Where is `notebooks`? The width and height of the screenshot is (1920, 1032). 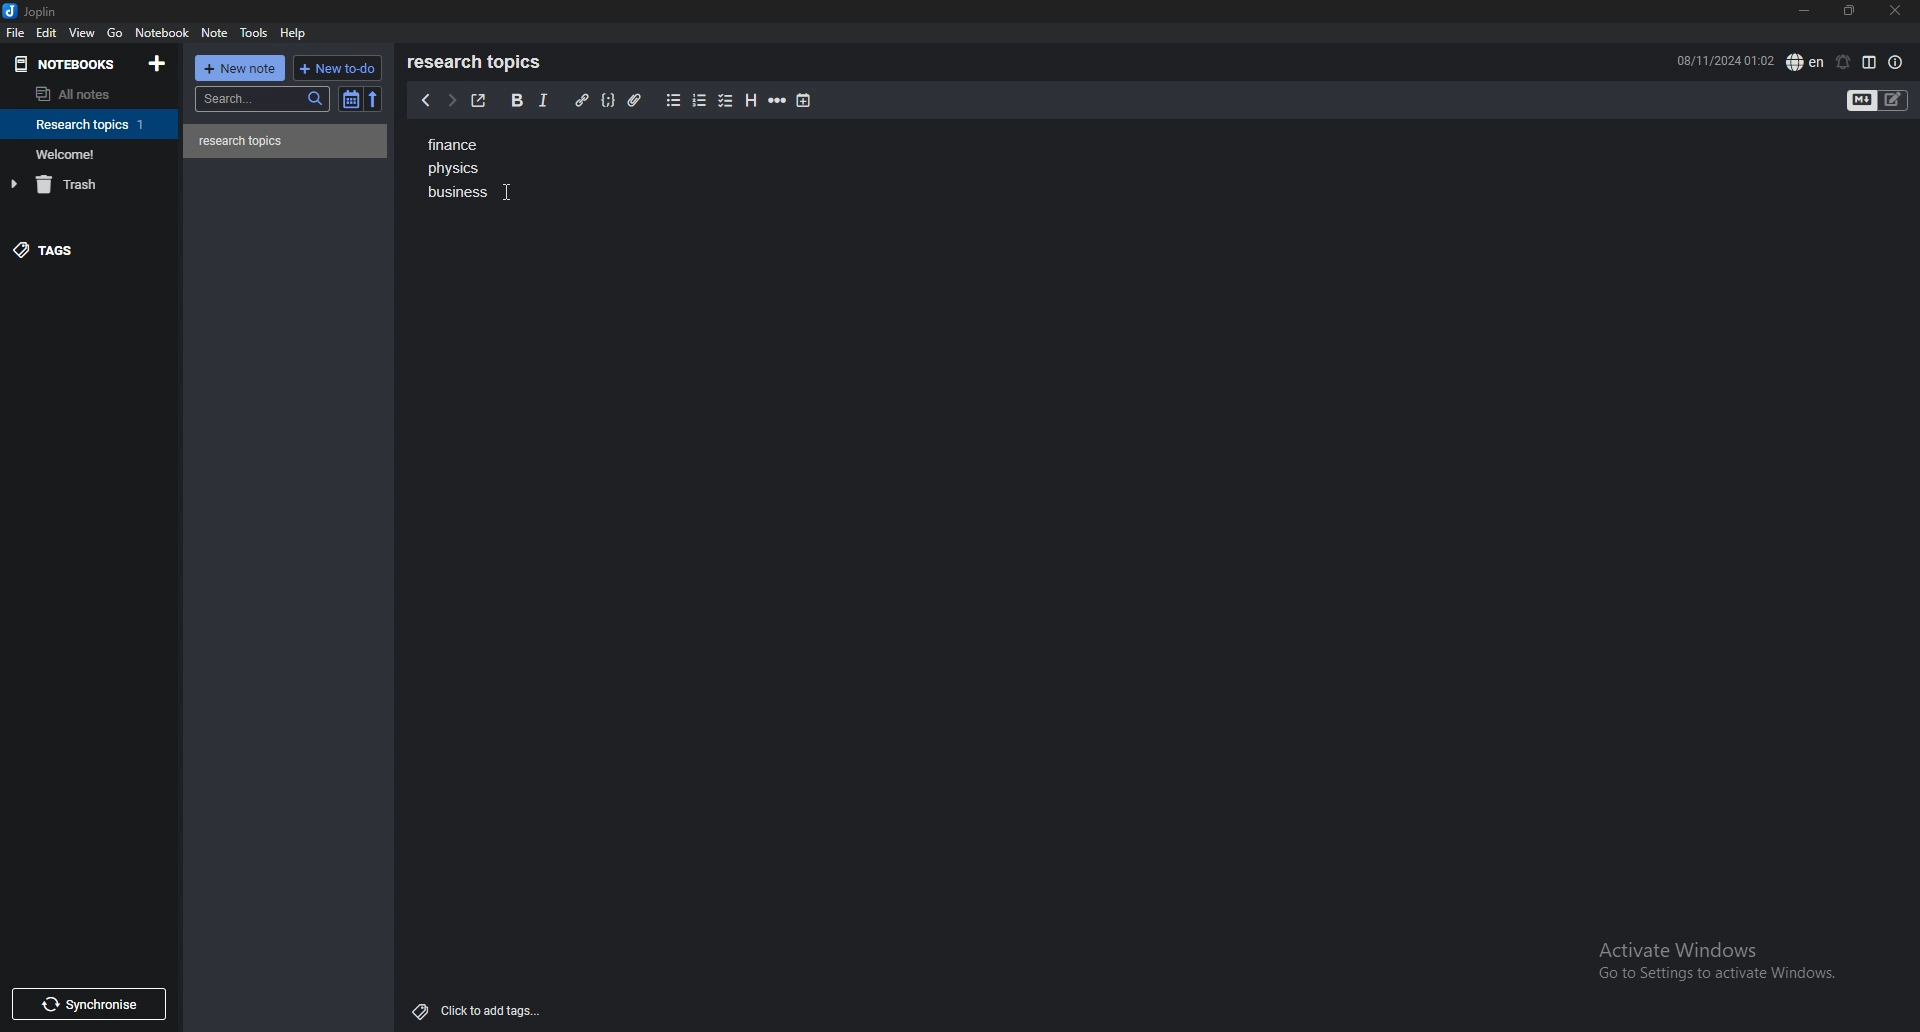
notebooks is located at coordinates (68, 63).